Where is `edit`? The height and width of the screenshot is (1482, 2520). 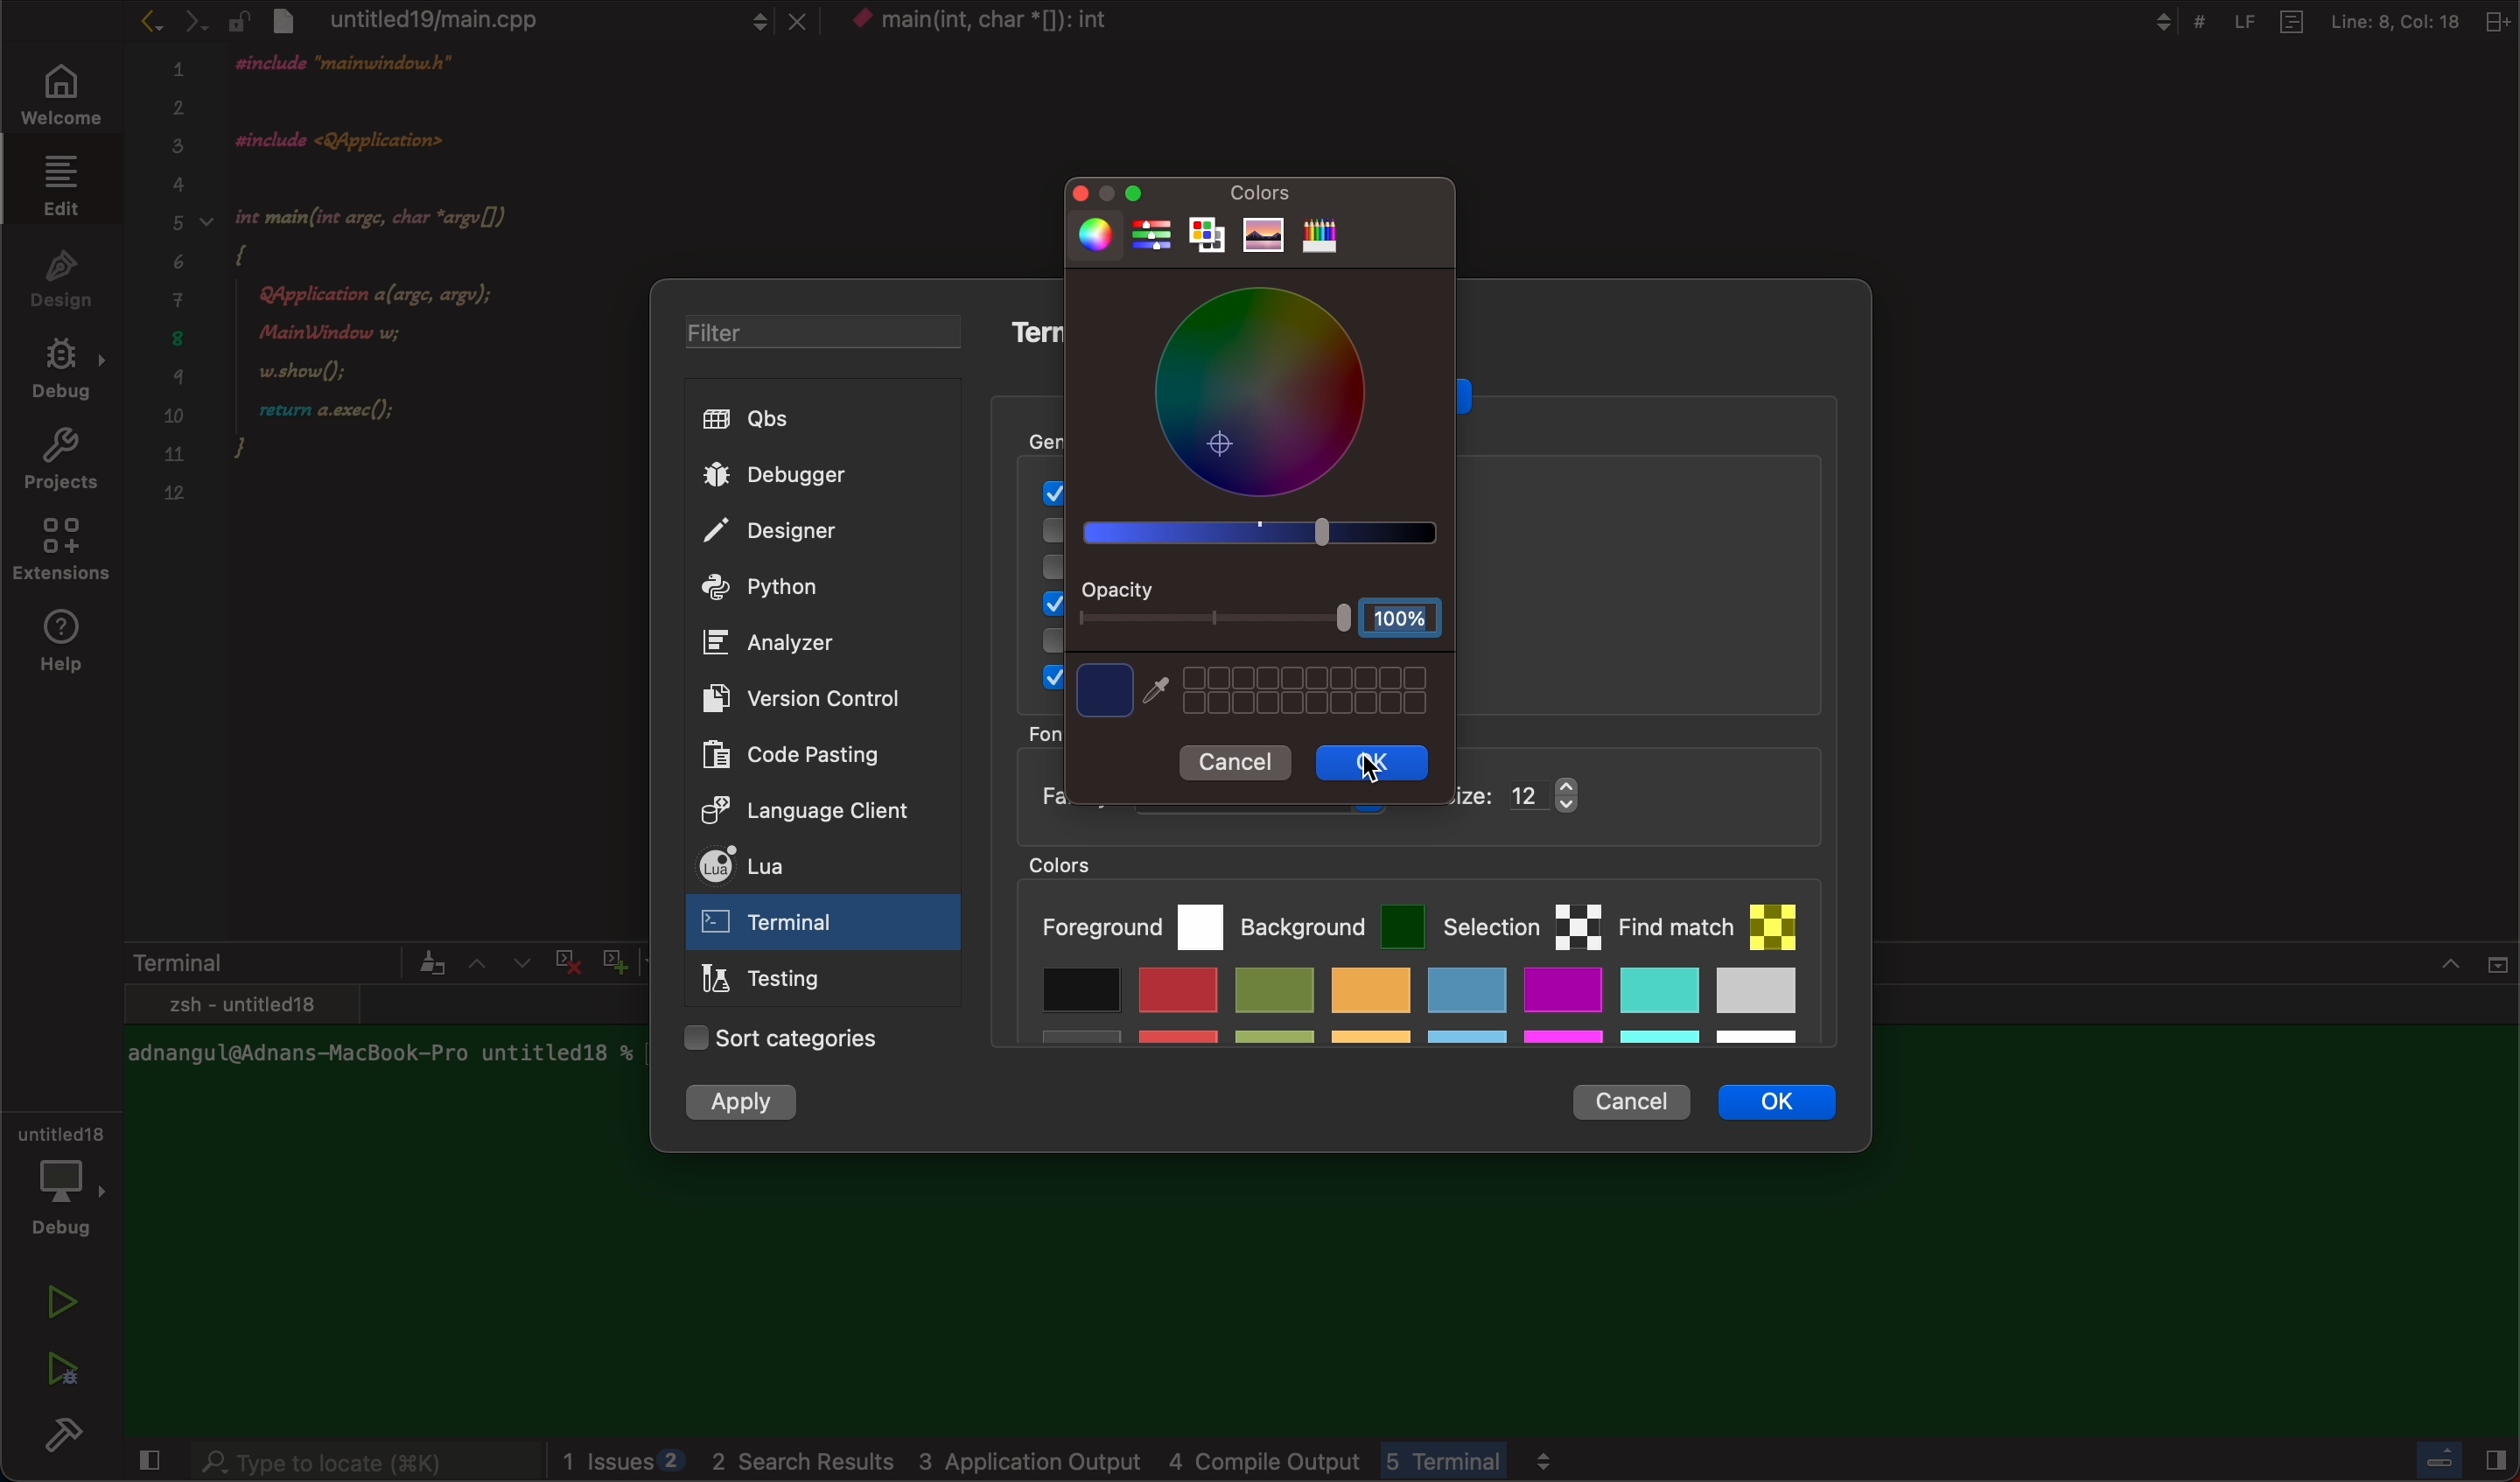 edit is located at coordinates (56, 184).